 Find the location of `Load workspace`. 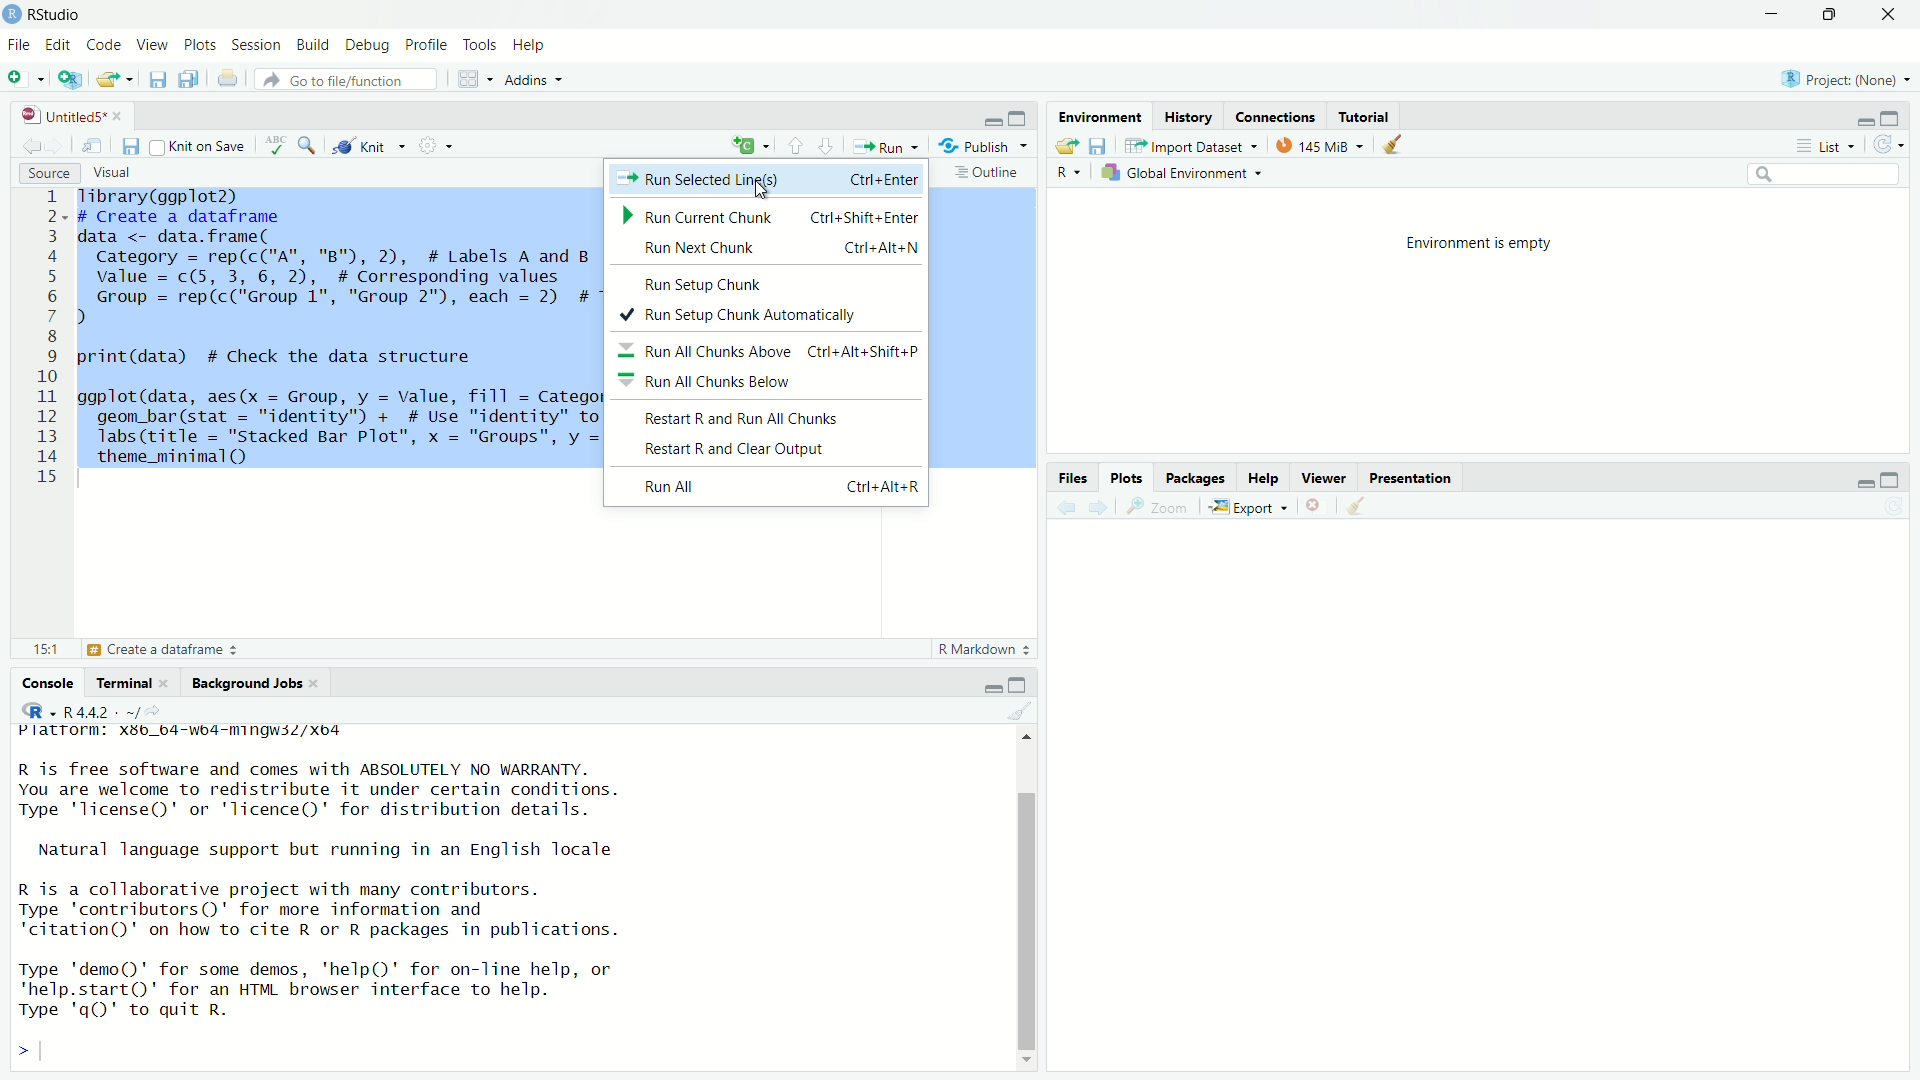

Load workspace is located at coordinates (1065, 143).